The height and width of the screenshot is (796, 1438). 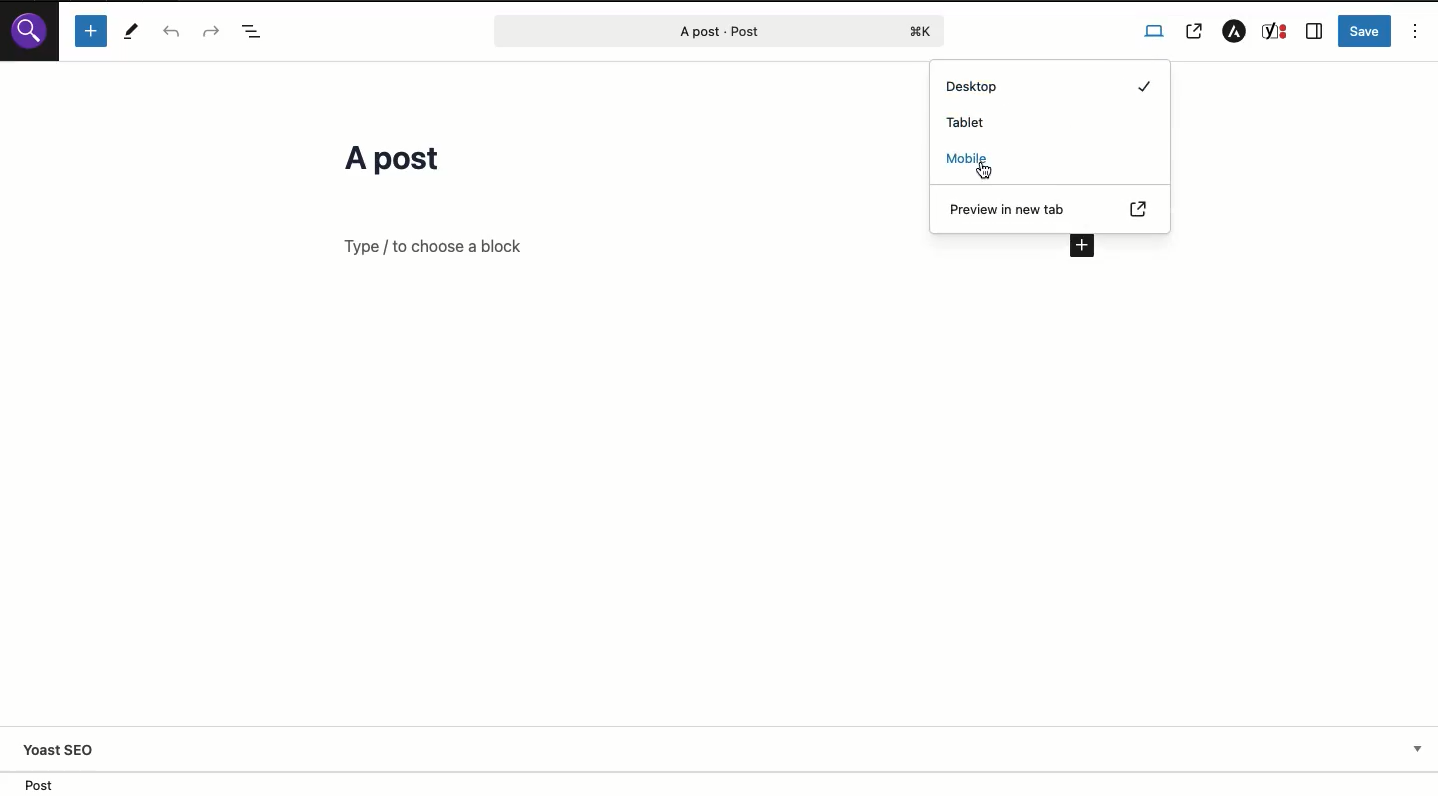 I want to click on Sidebar, so click(x=1314, y=32).